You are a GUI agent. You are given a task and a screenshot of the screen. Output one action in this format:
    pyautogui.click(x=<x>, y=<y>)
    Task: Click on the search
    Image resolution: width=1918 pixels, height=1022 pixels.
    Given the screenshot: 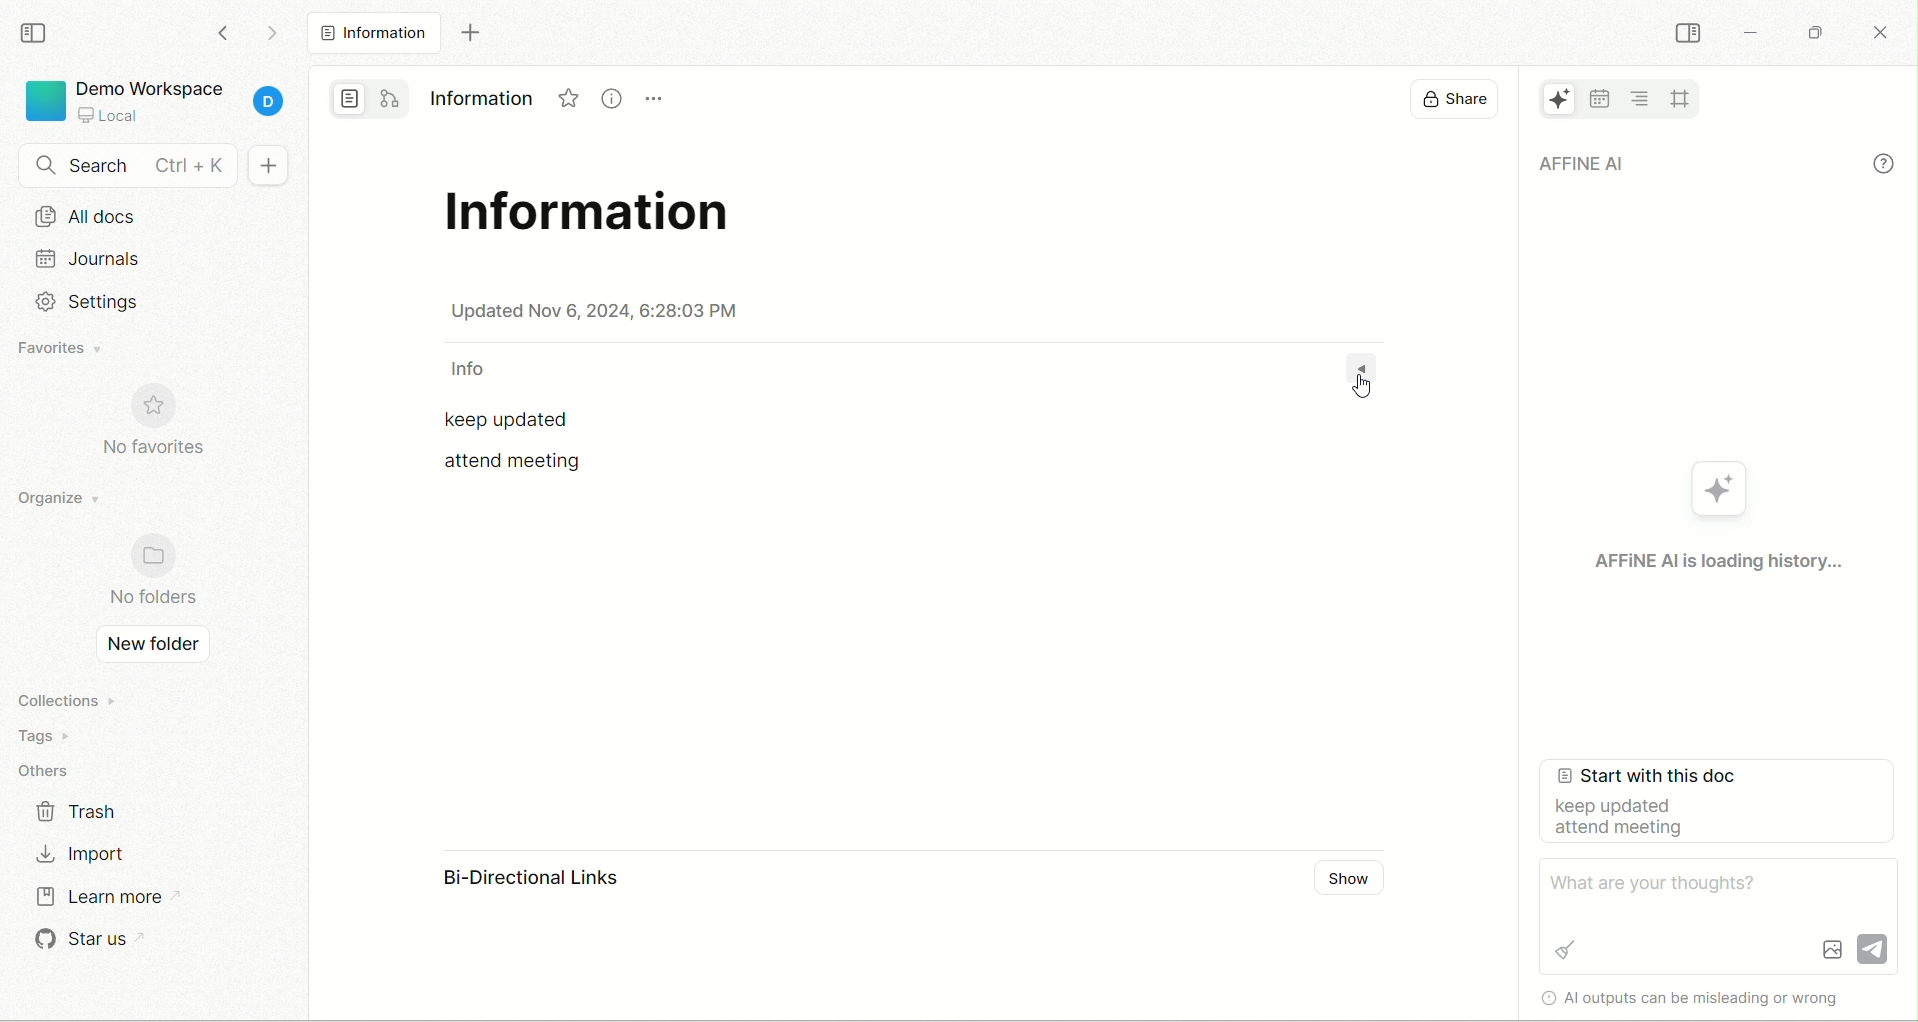 What is the action you would take?
    pyautogui.click(x=121, y=166)
    